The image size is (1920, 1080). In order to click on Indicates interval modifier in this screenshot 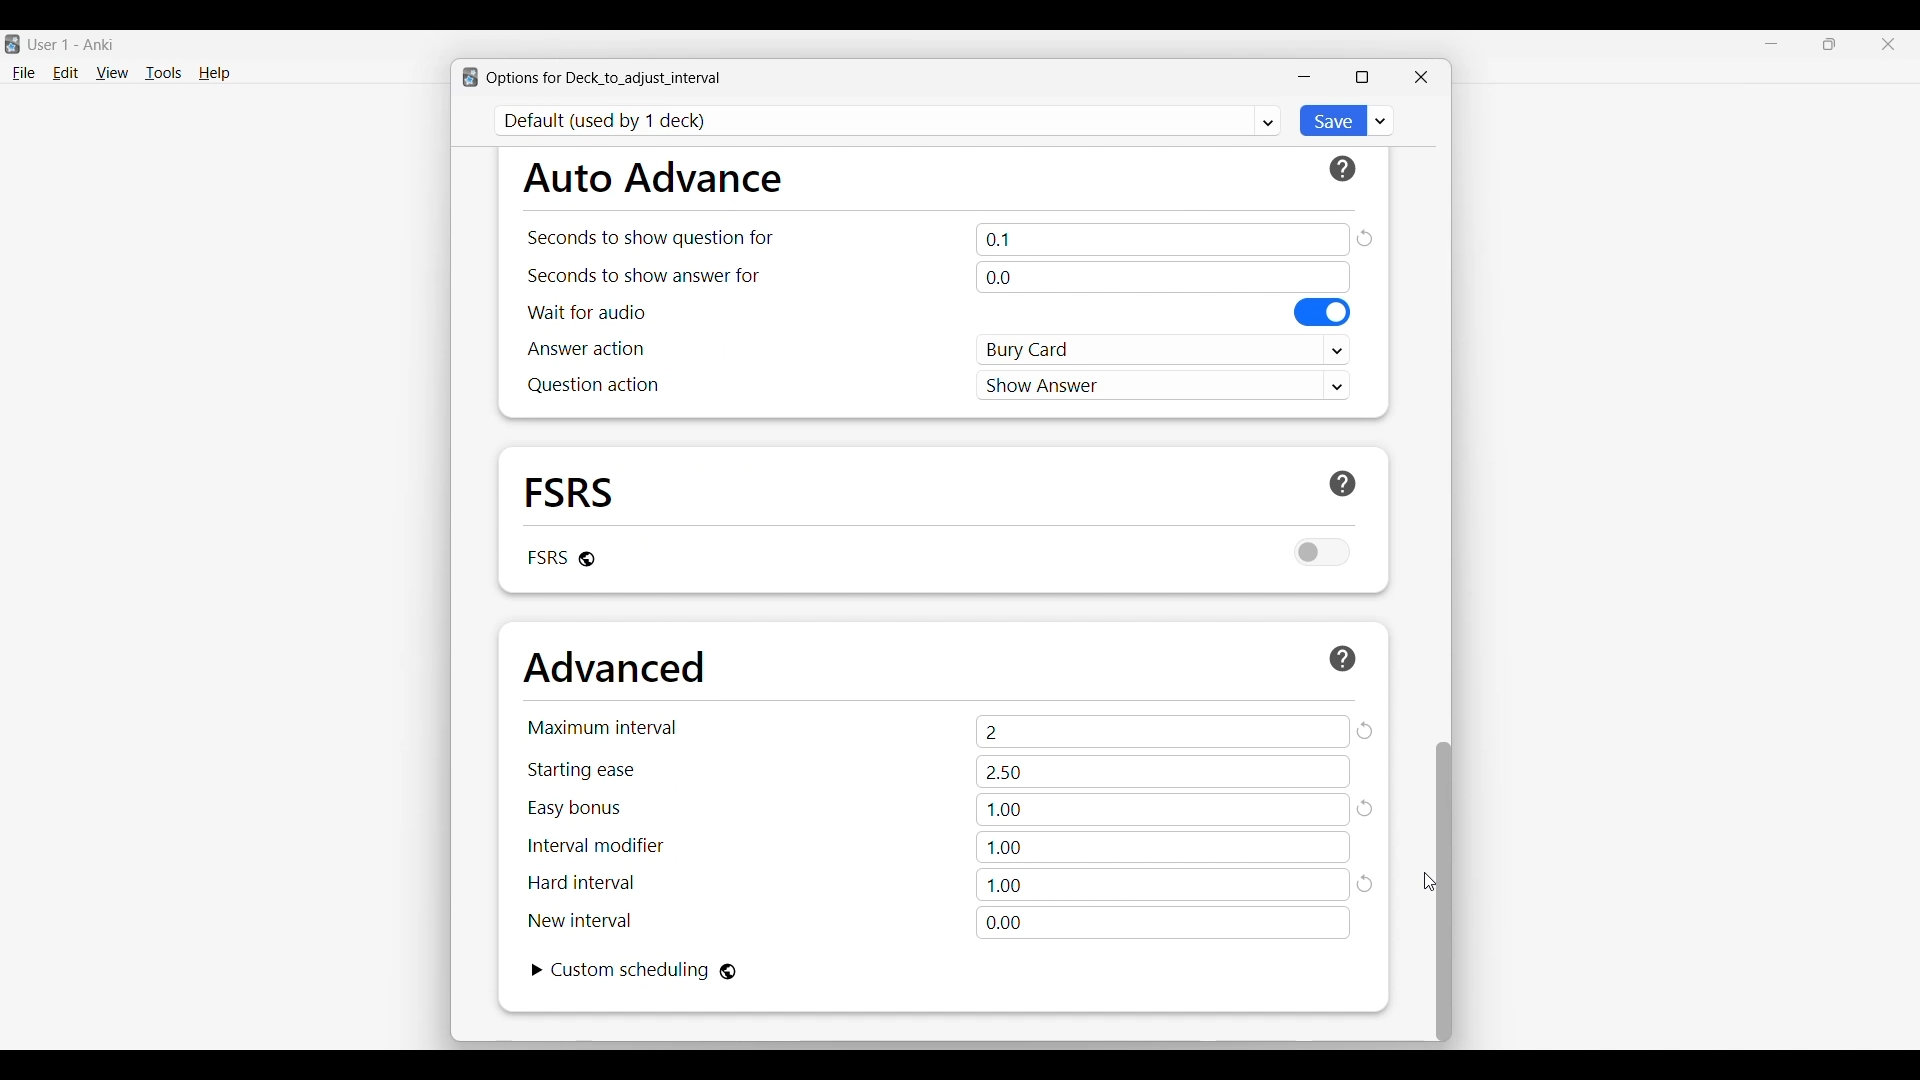, I will do `click(596, 845)`.